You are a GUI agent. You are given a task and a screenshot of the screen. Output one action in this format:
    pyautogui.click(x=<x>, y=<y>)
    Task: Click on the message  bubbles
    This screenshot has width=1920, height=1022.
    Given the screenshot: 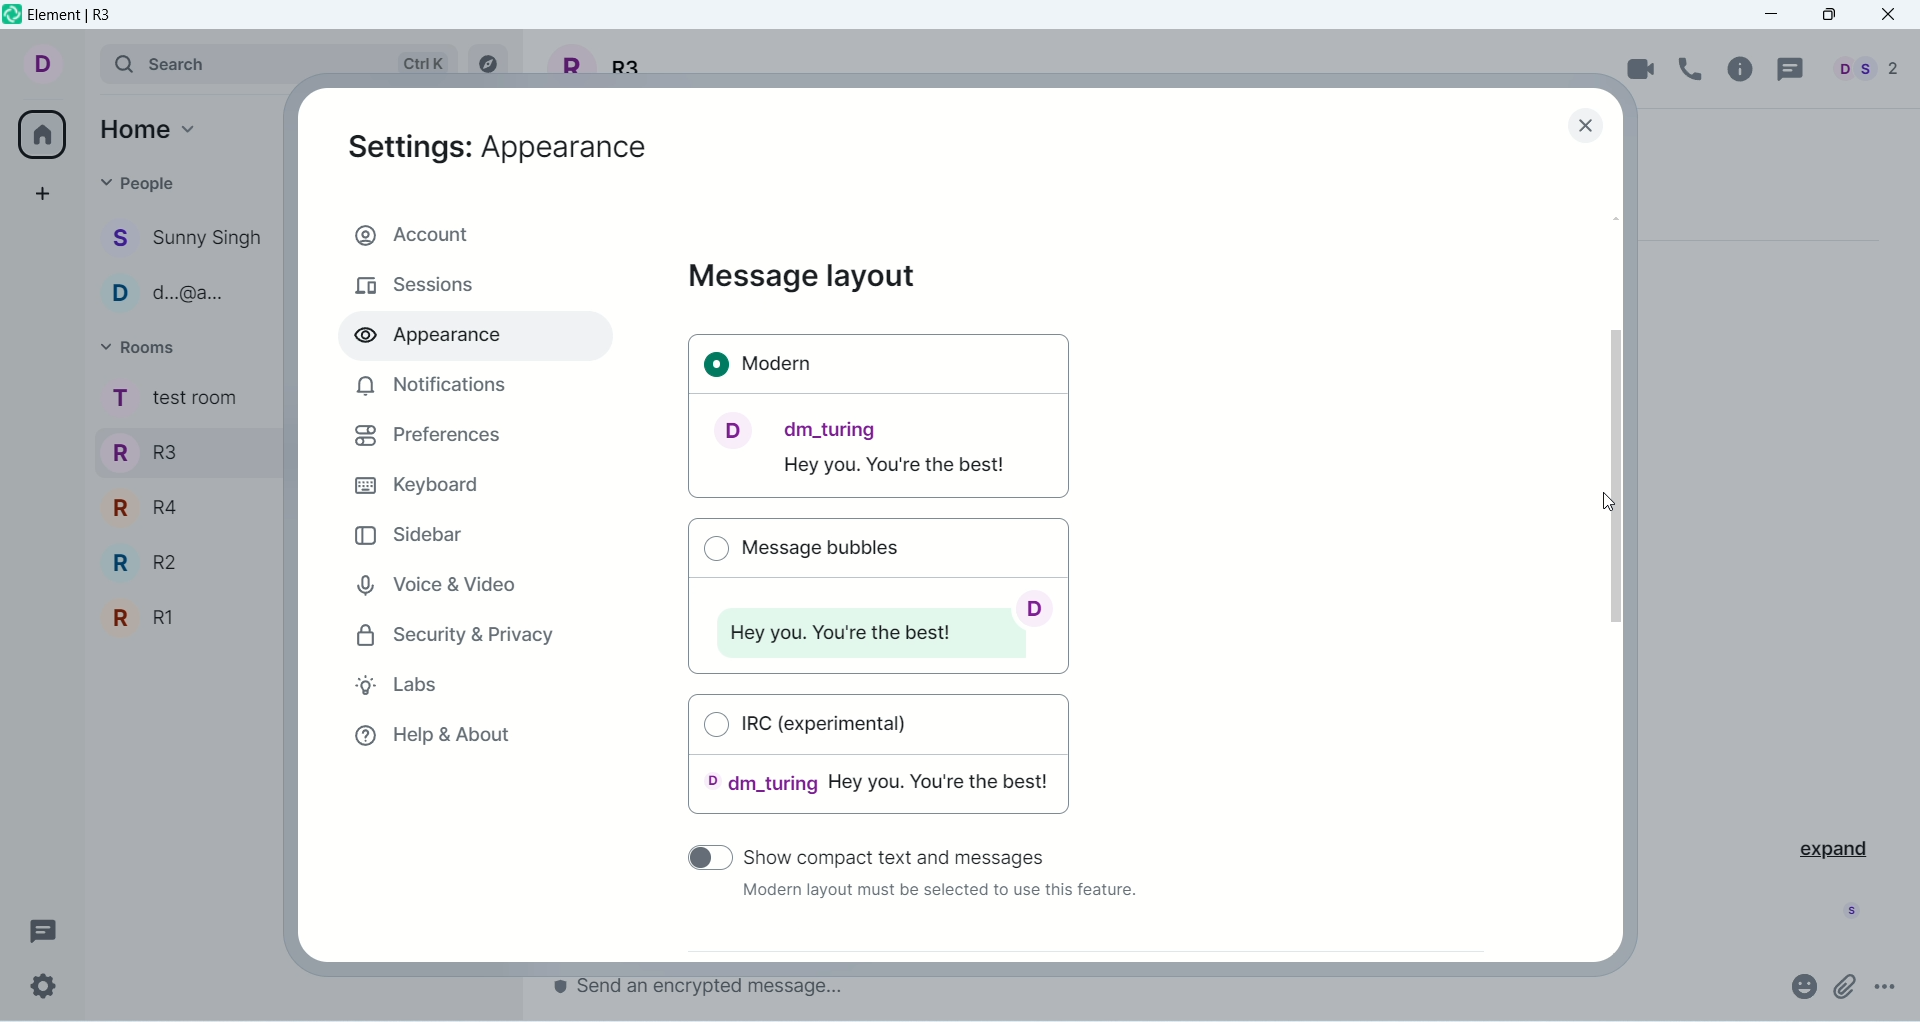 What is the action you would take?
    pyautogui.click(x=876, y=592)
    